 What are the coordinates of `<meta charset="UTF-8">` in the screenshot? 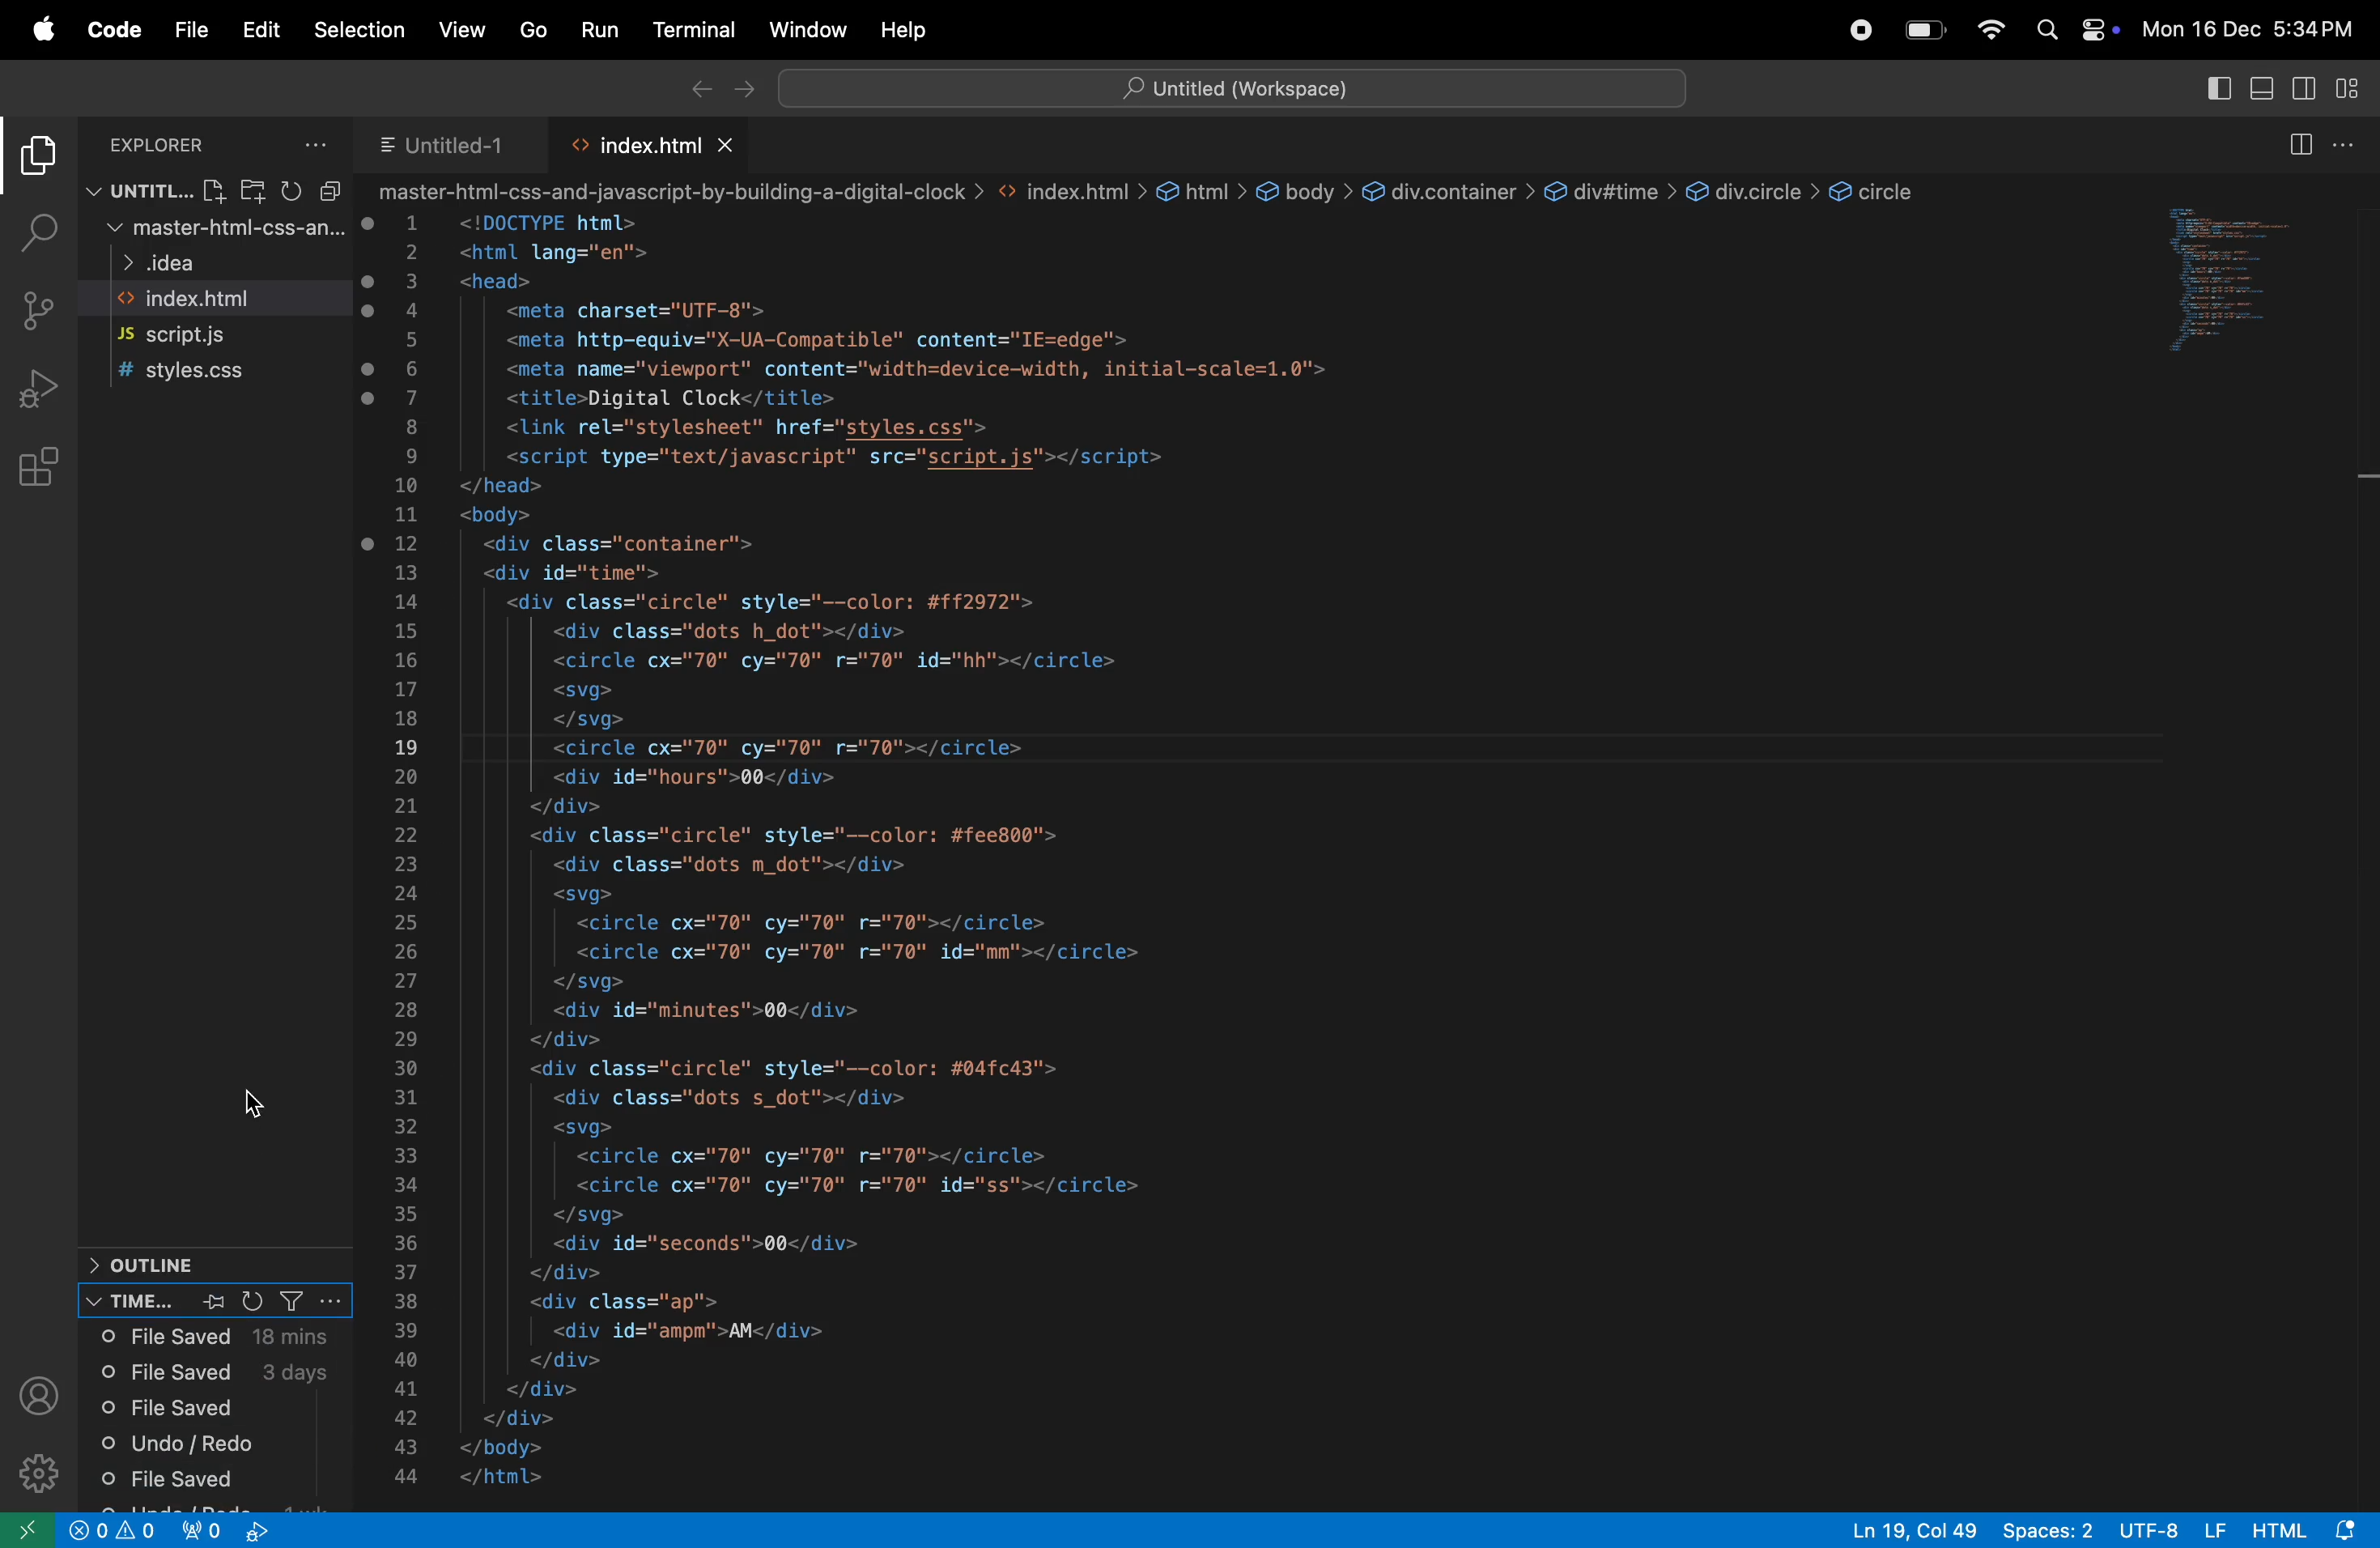 It's located at (634, 310).